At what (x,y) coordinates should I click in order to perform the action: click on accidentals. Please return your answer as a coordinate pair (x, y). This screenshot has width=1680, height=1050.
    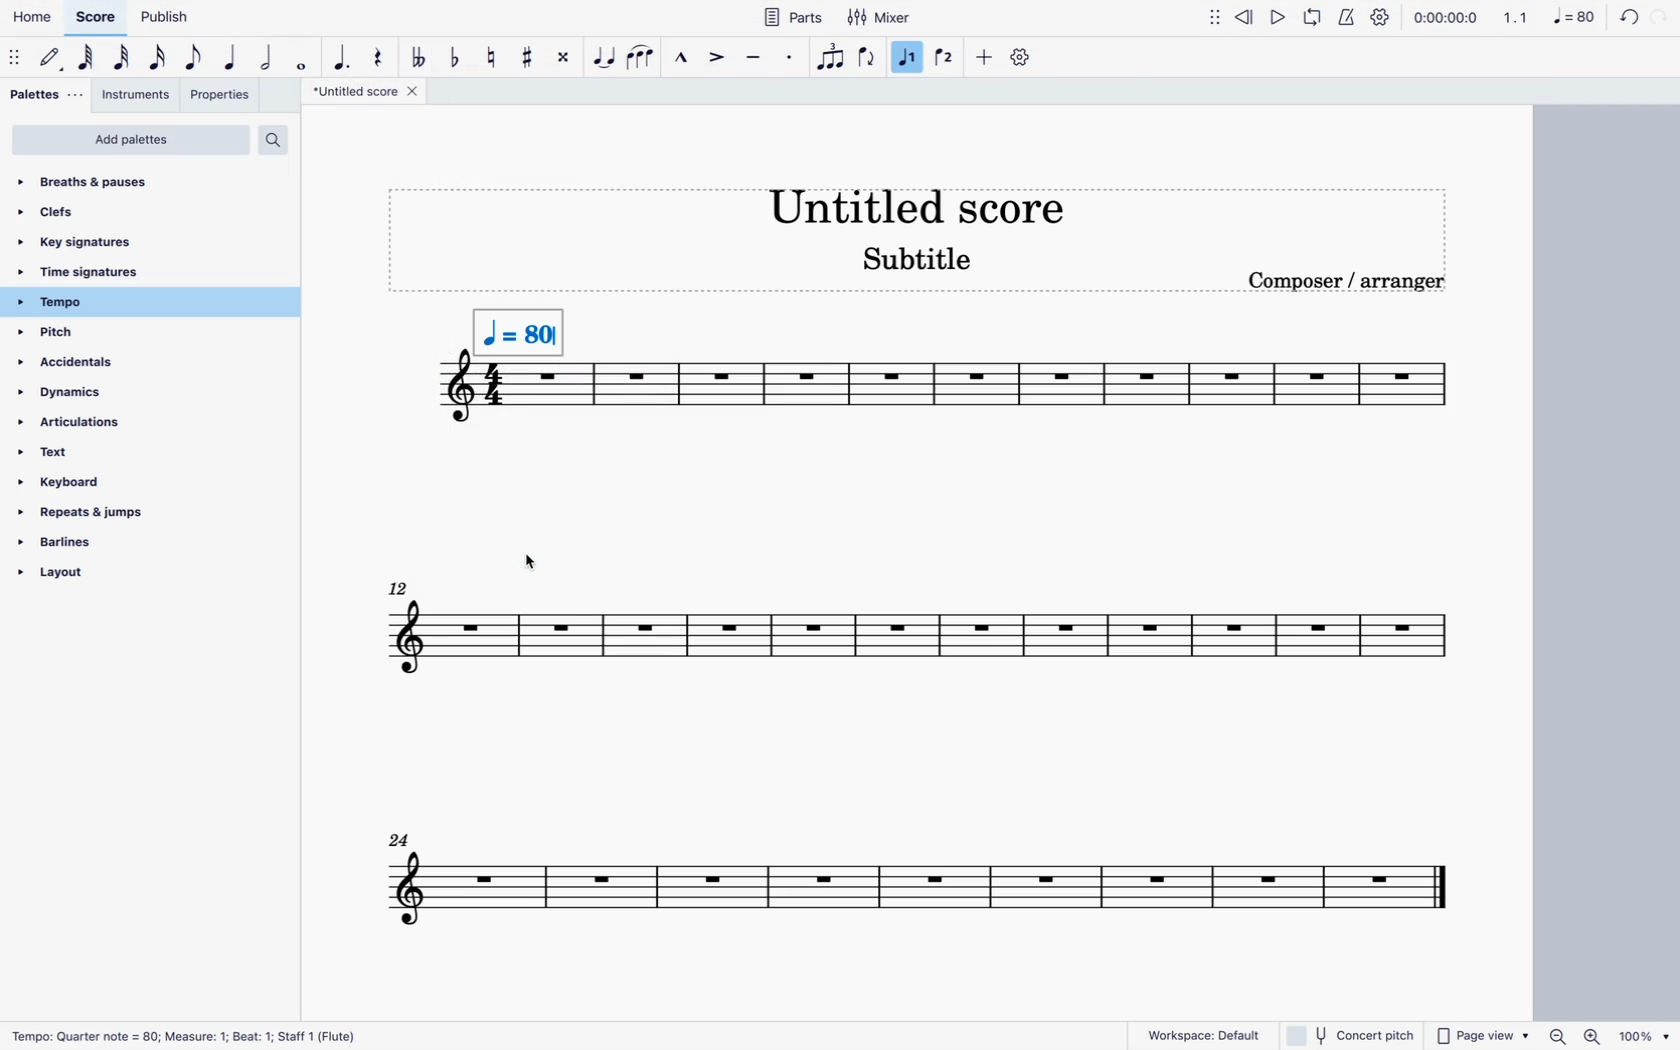
    Looking at the image, I should click on (79, 362).